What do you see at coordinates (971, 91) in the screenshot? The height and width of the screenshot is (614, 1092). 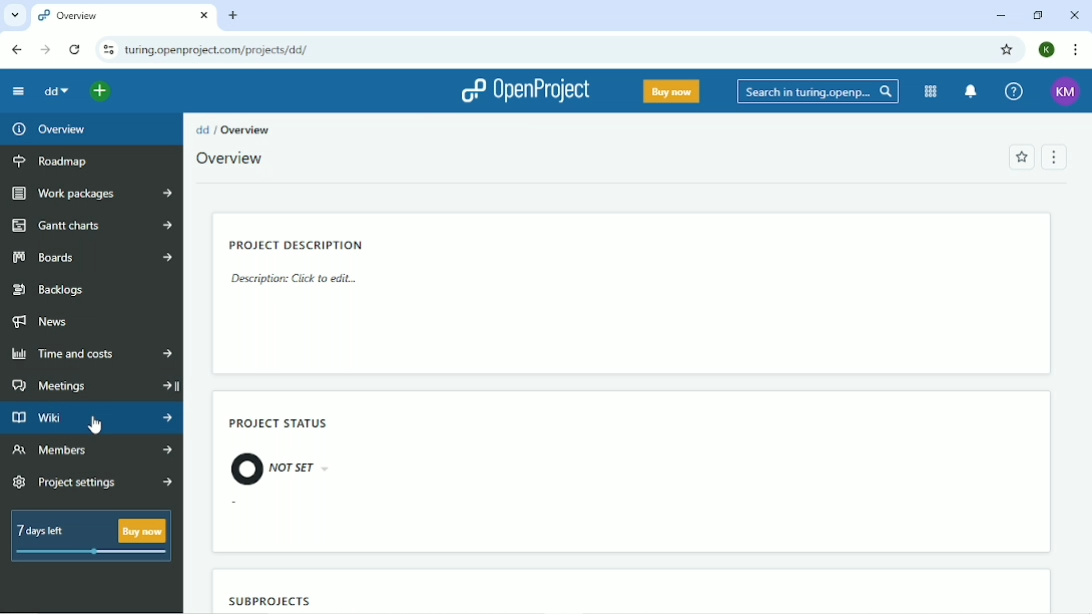 I see `To notification center` at bounding box center [971, 91].